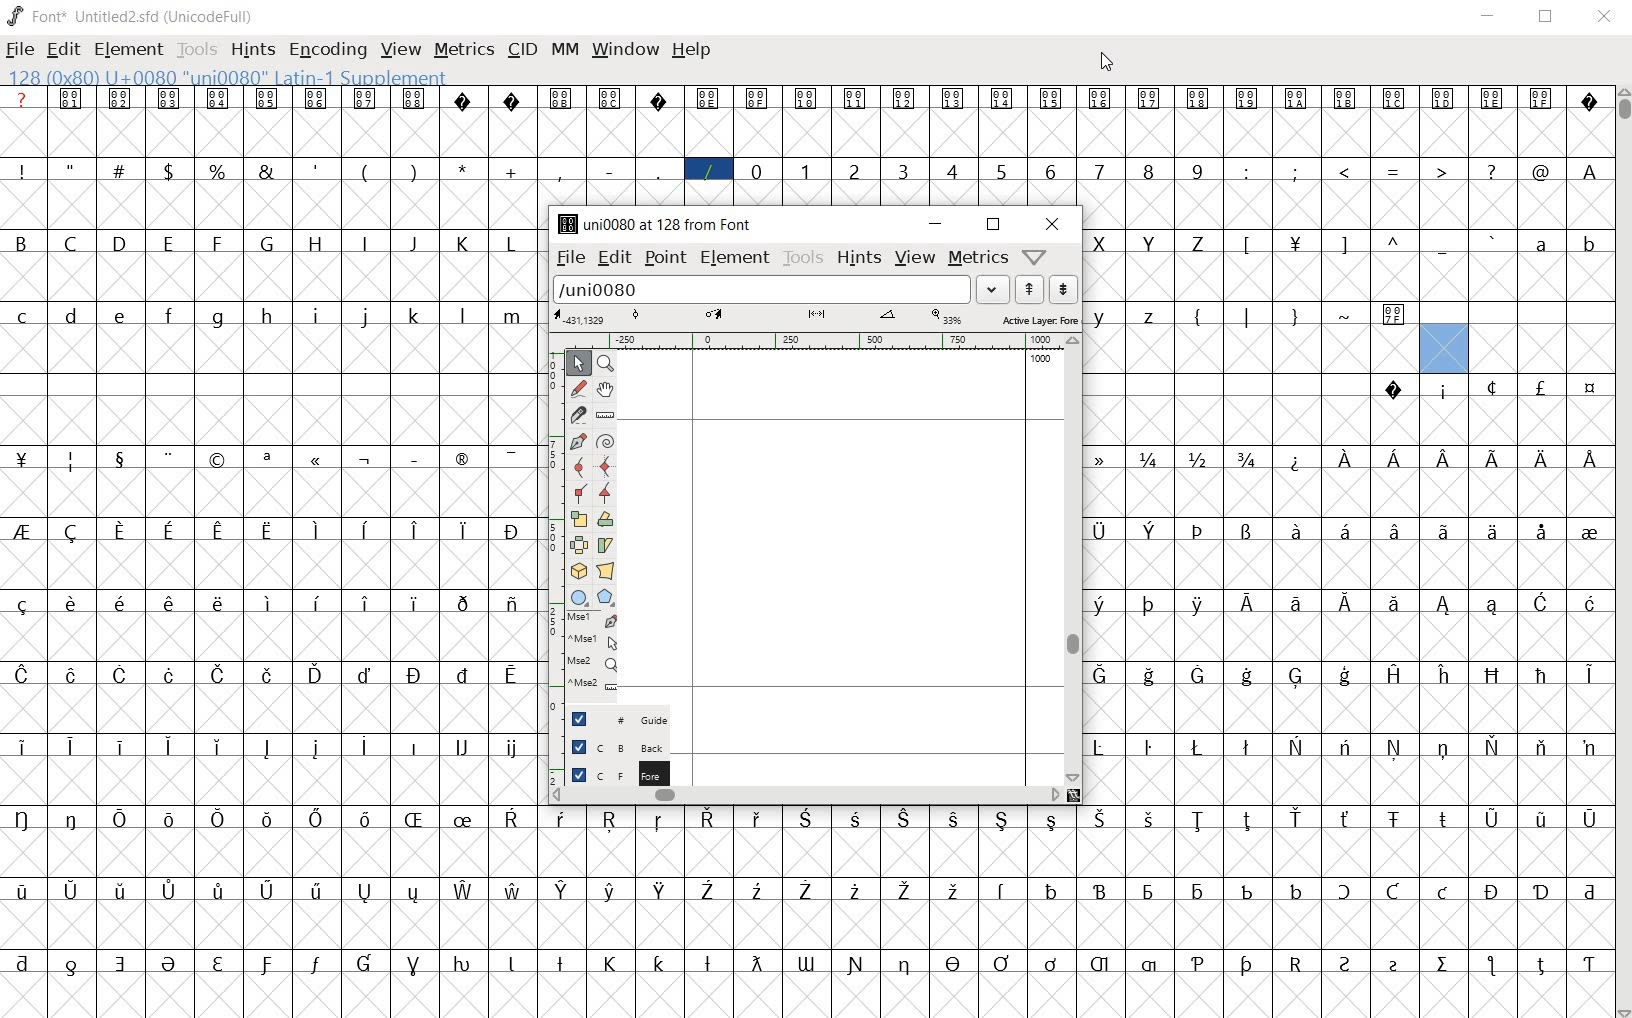  I want to click on glyph, so click(1589, 534).